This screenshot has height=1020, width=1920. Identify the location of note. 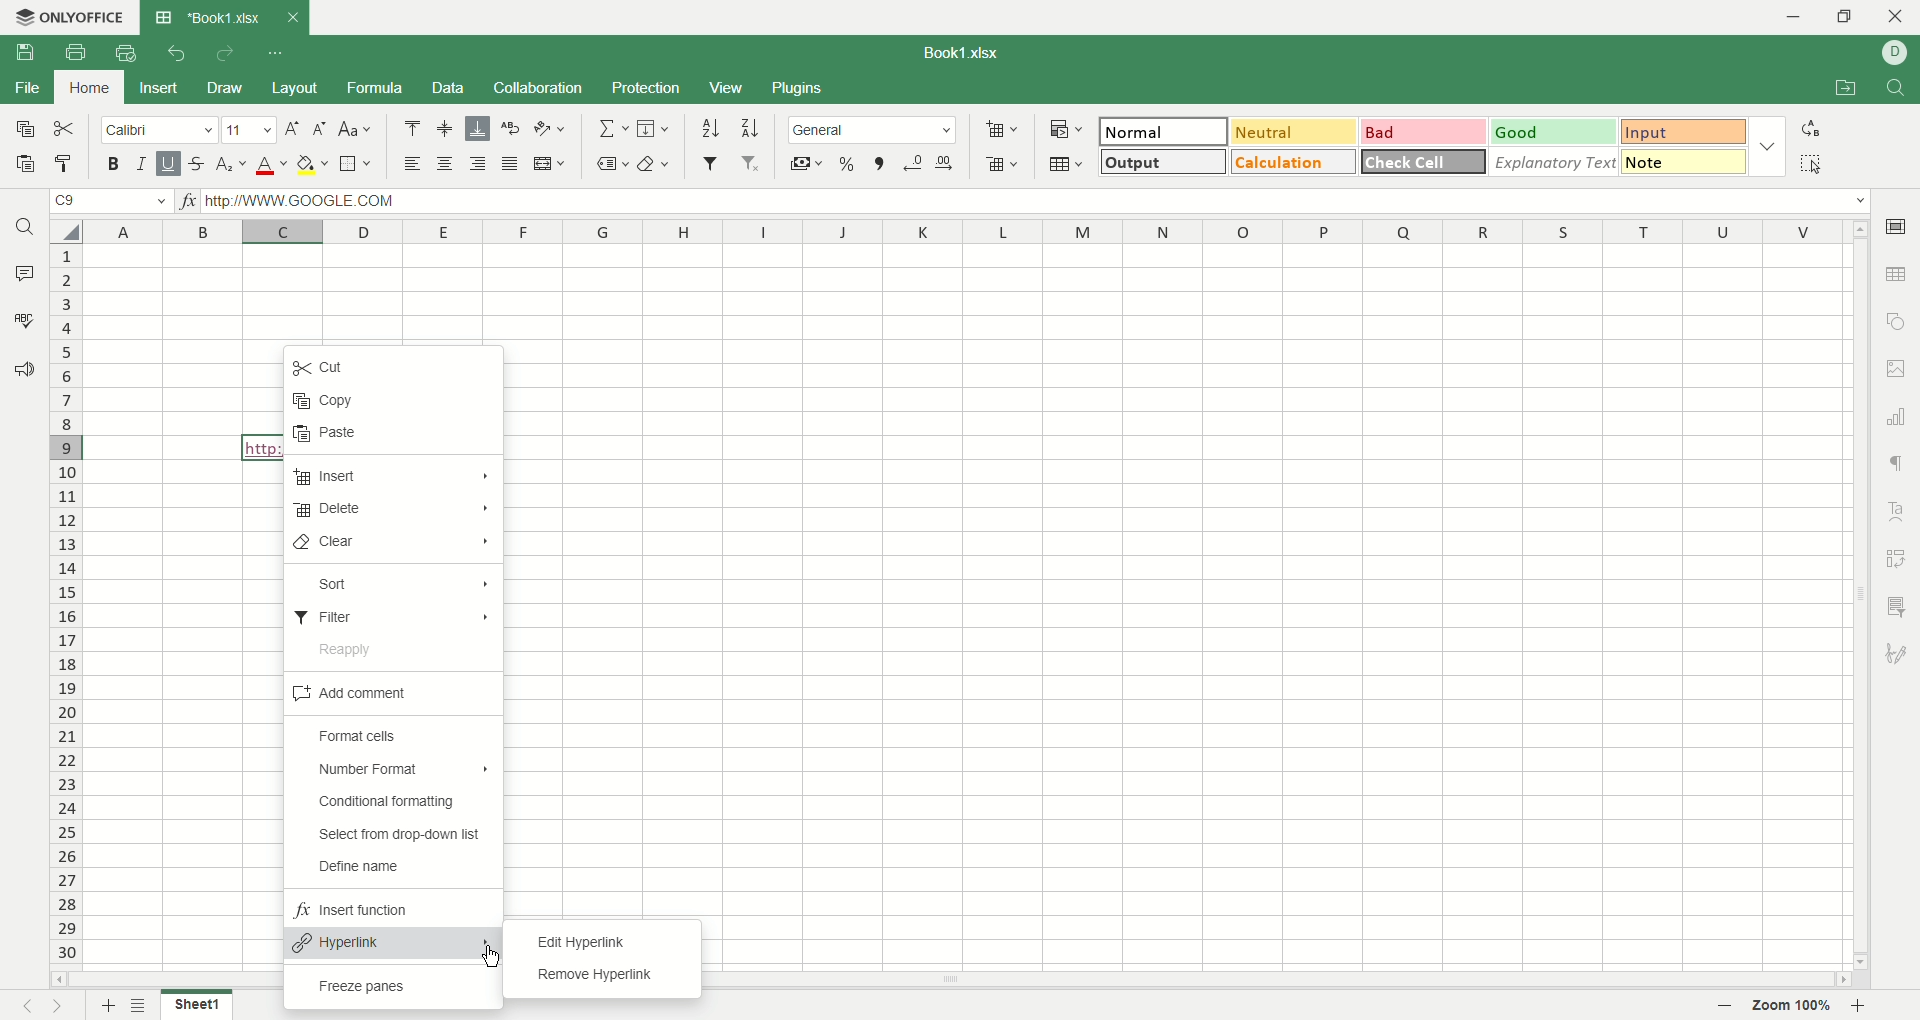
(1684, 160).